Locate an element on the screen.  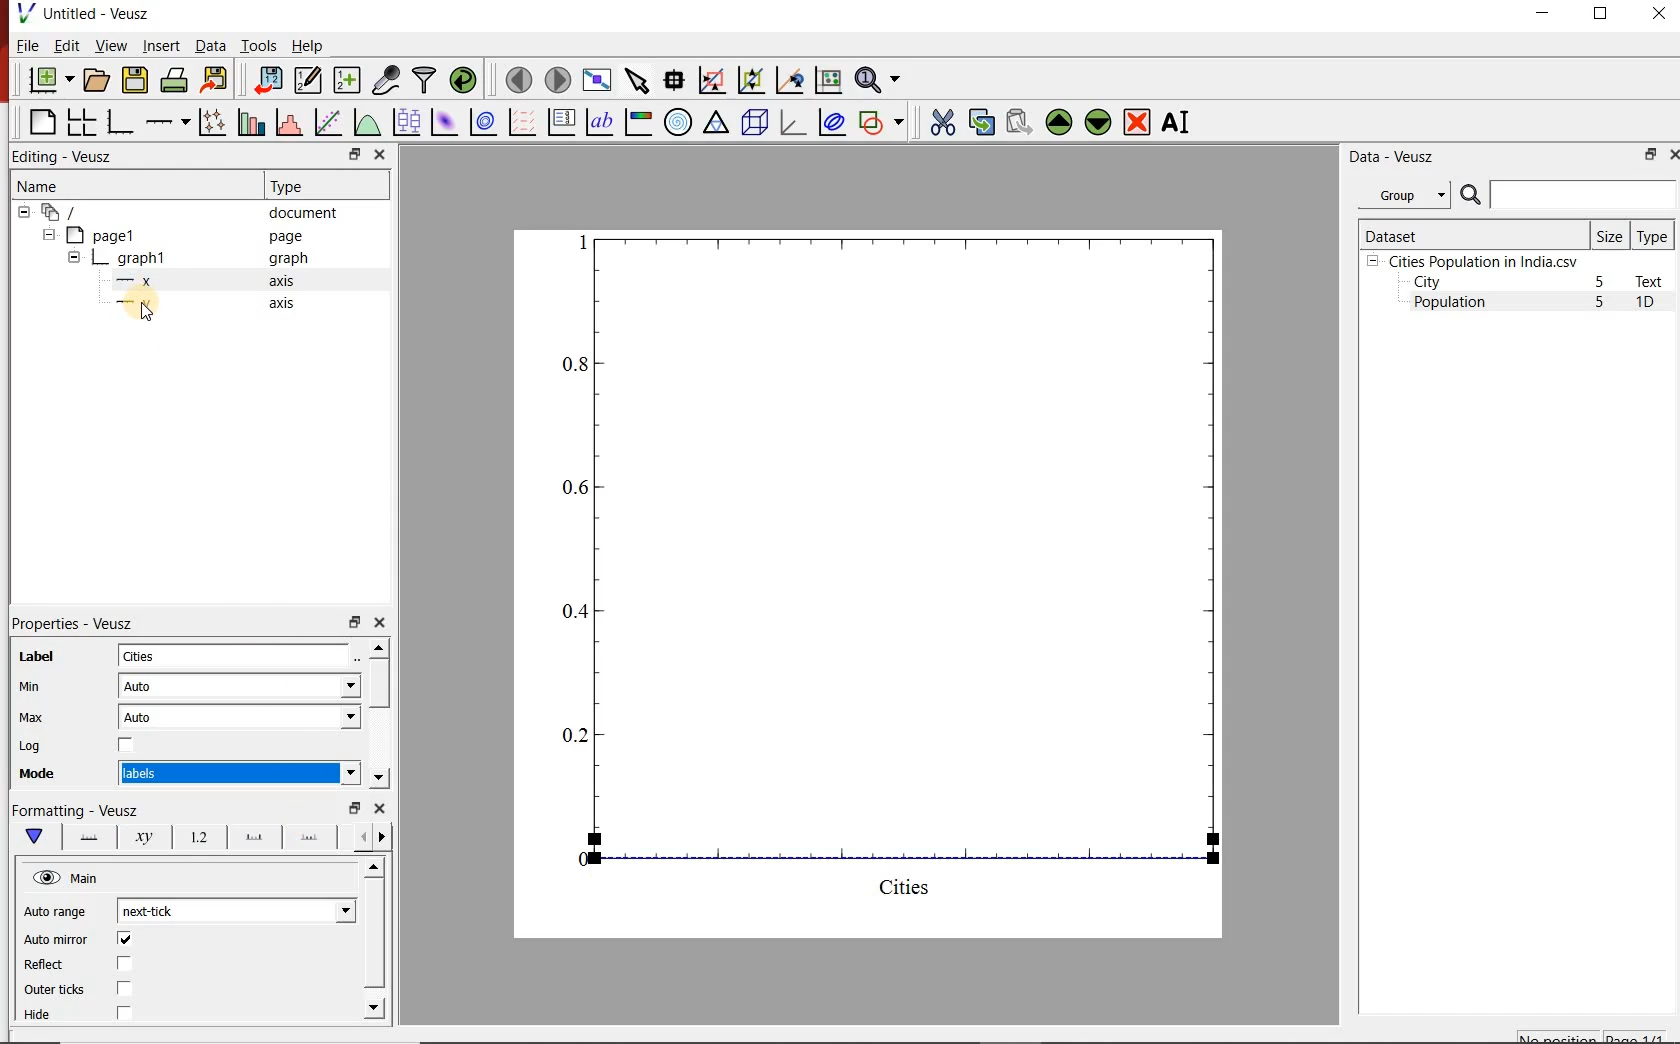
Main formatting is located at coordinates (38, 837).